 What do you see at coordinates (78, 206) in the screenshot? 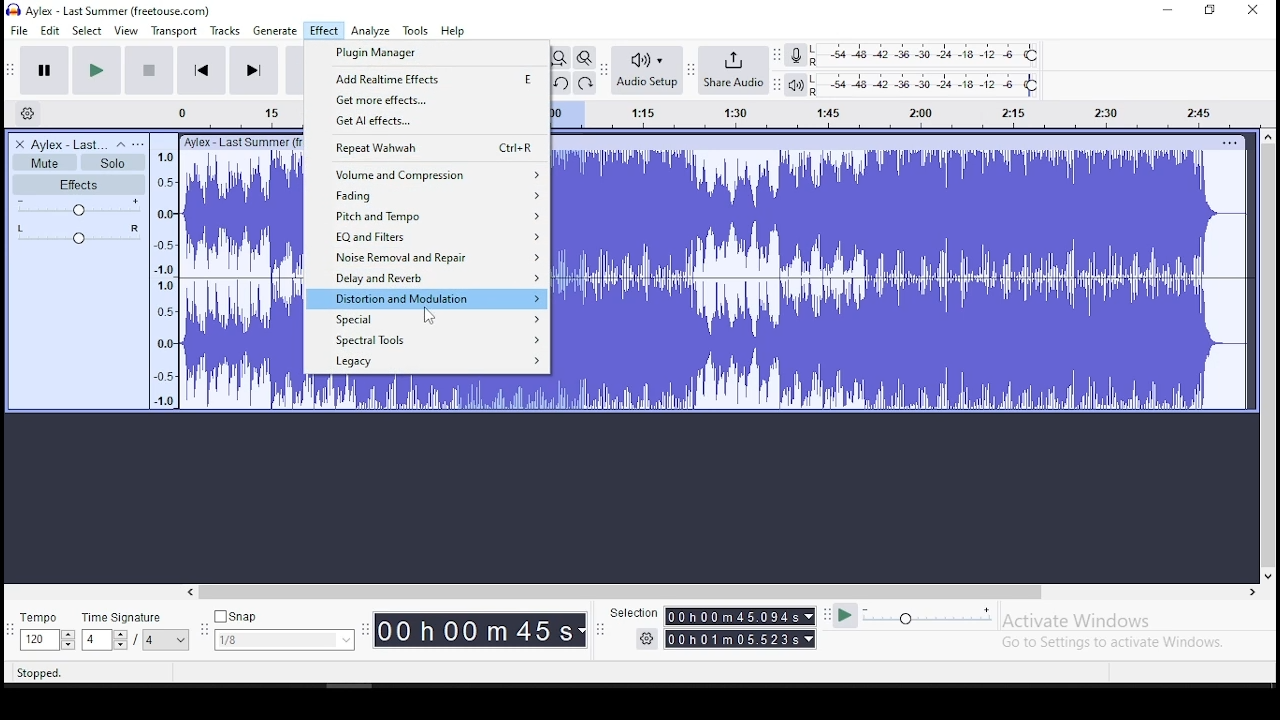
I see `volume` at bounding box center [78, 206].